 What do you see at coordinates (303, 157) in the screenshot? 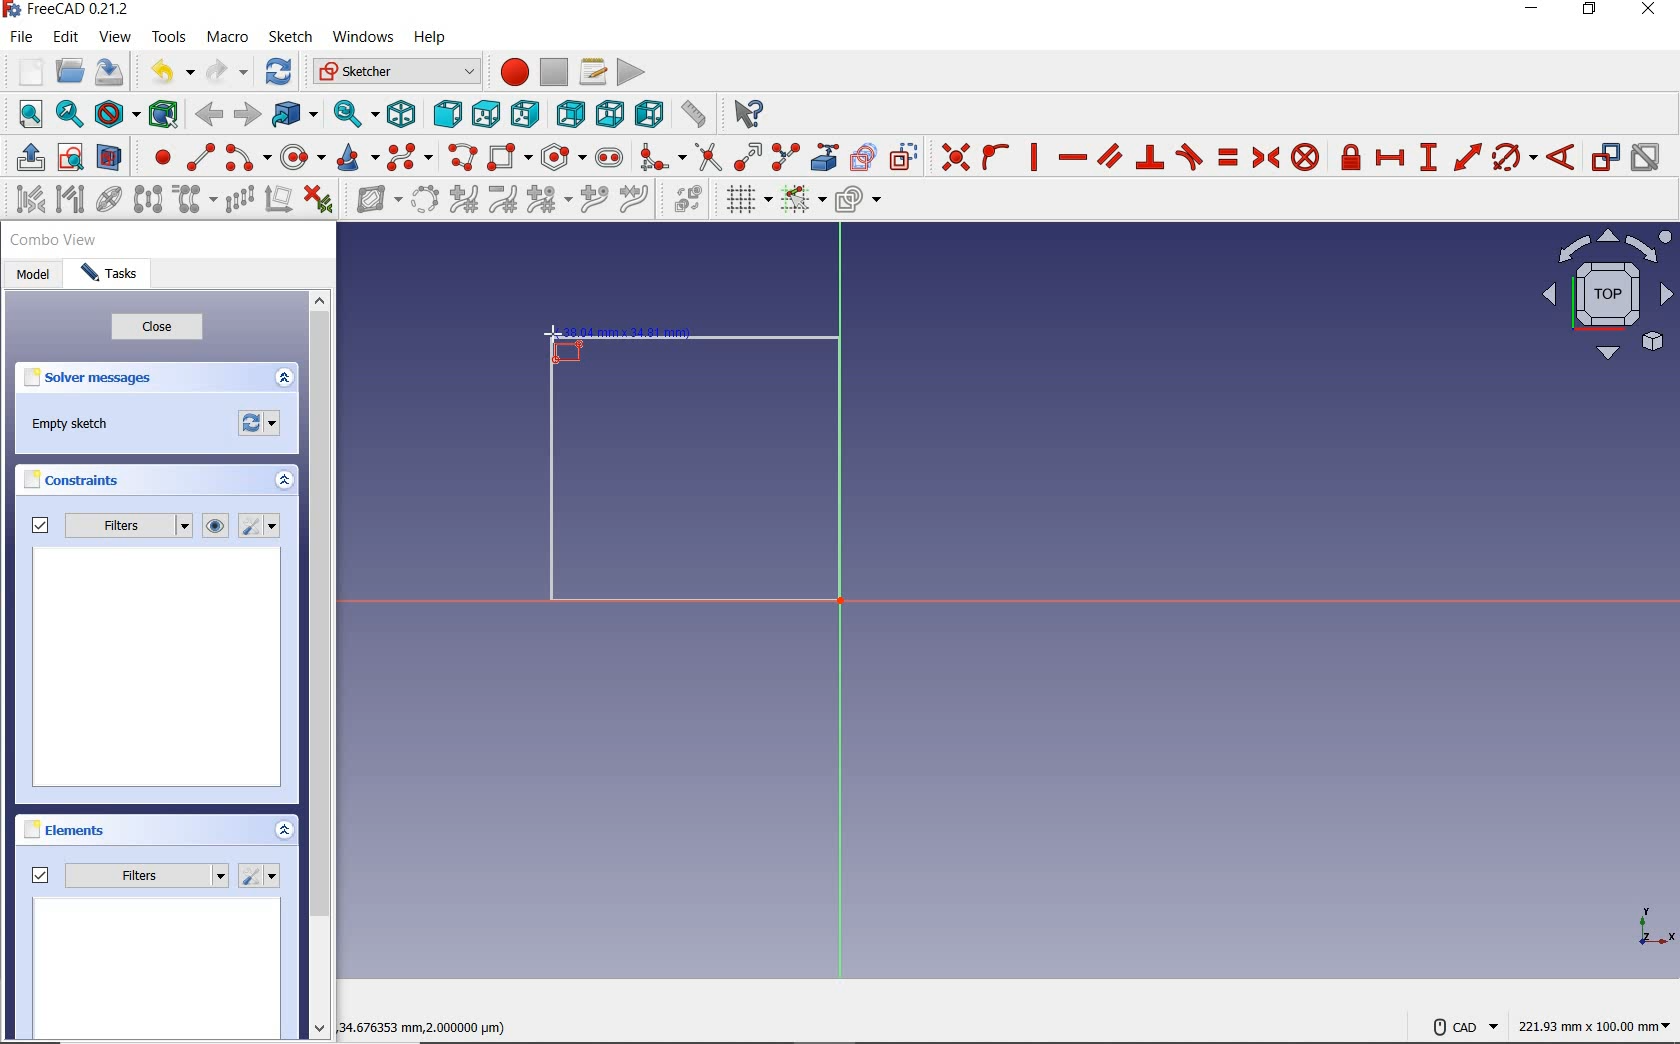
I see `create circle` at bounding box center [303, 157].